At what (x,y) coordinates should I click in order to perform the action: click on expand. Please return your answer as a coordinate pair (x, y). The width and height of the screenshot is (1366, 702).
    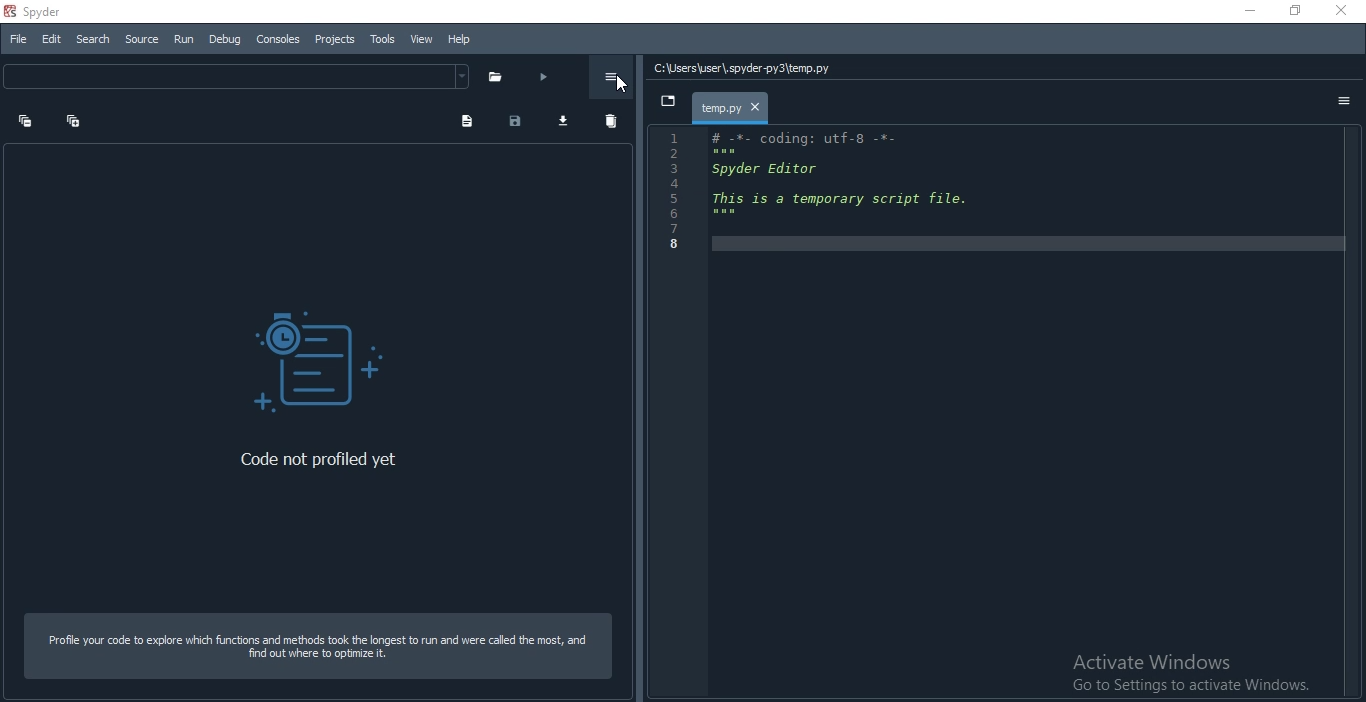
    Looking at the image, I should click on (22, 121).